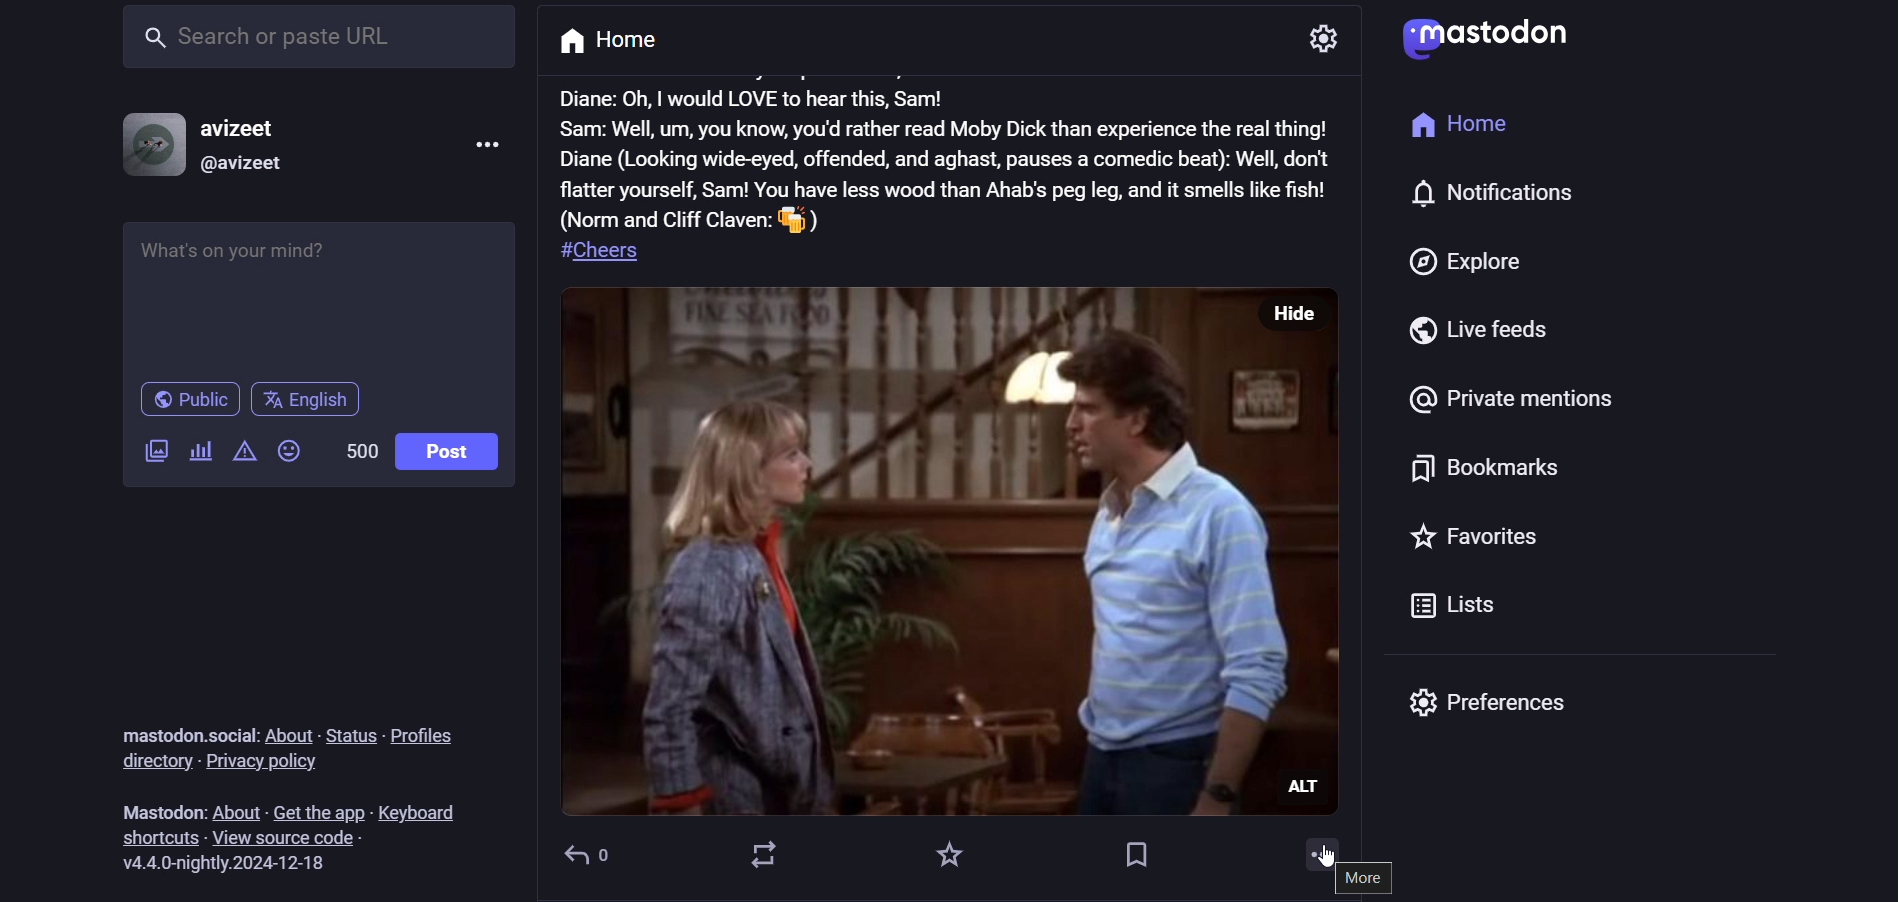 This screenshot has width=1898, height=902. What do you see at coordinates (1299, 789) in the screenshot?
I see `ALt` at bounding box center [1299, 789].